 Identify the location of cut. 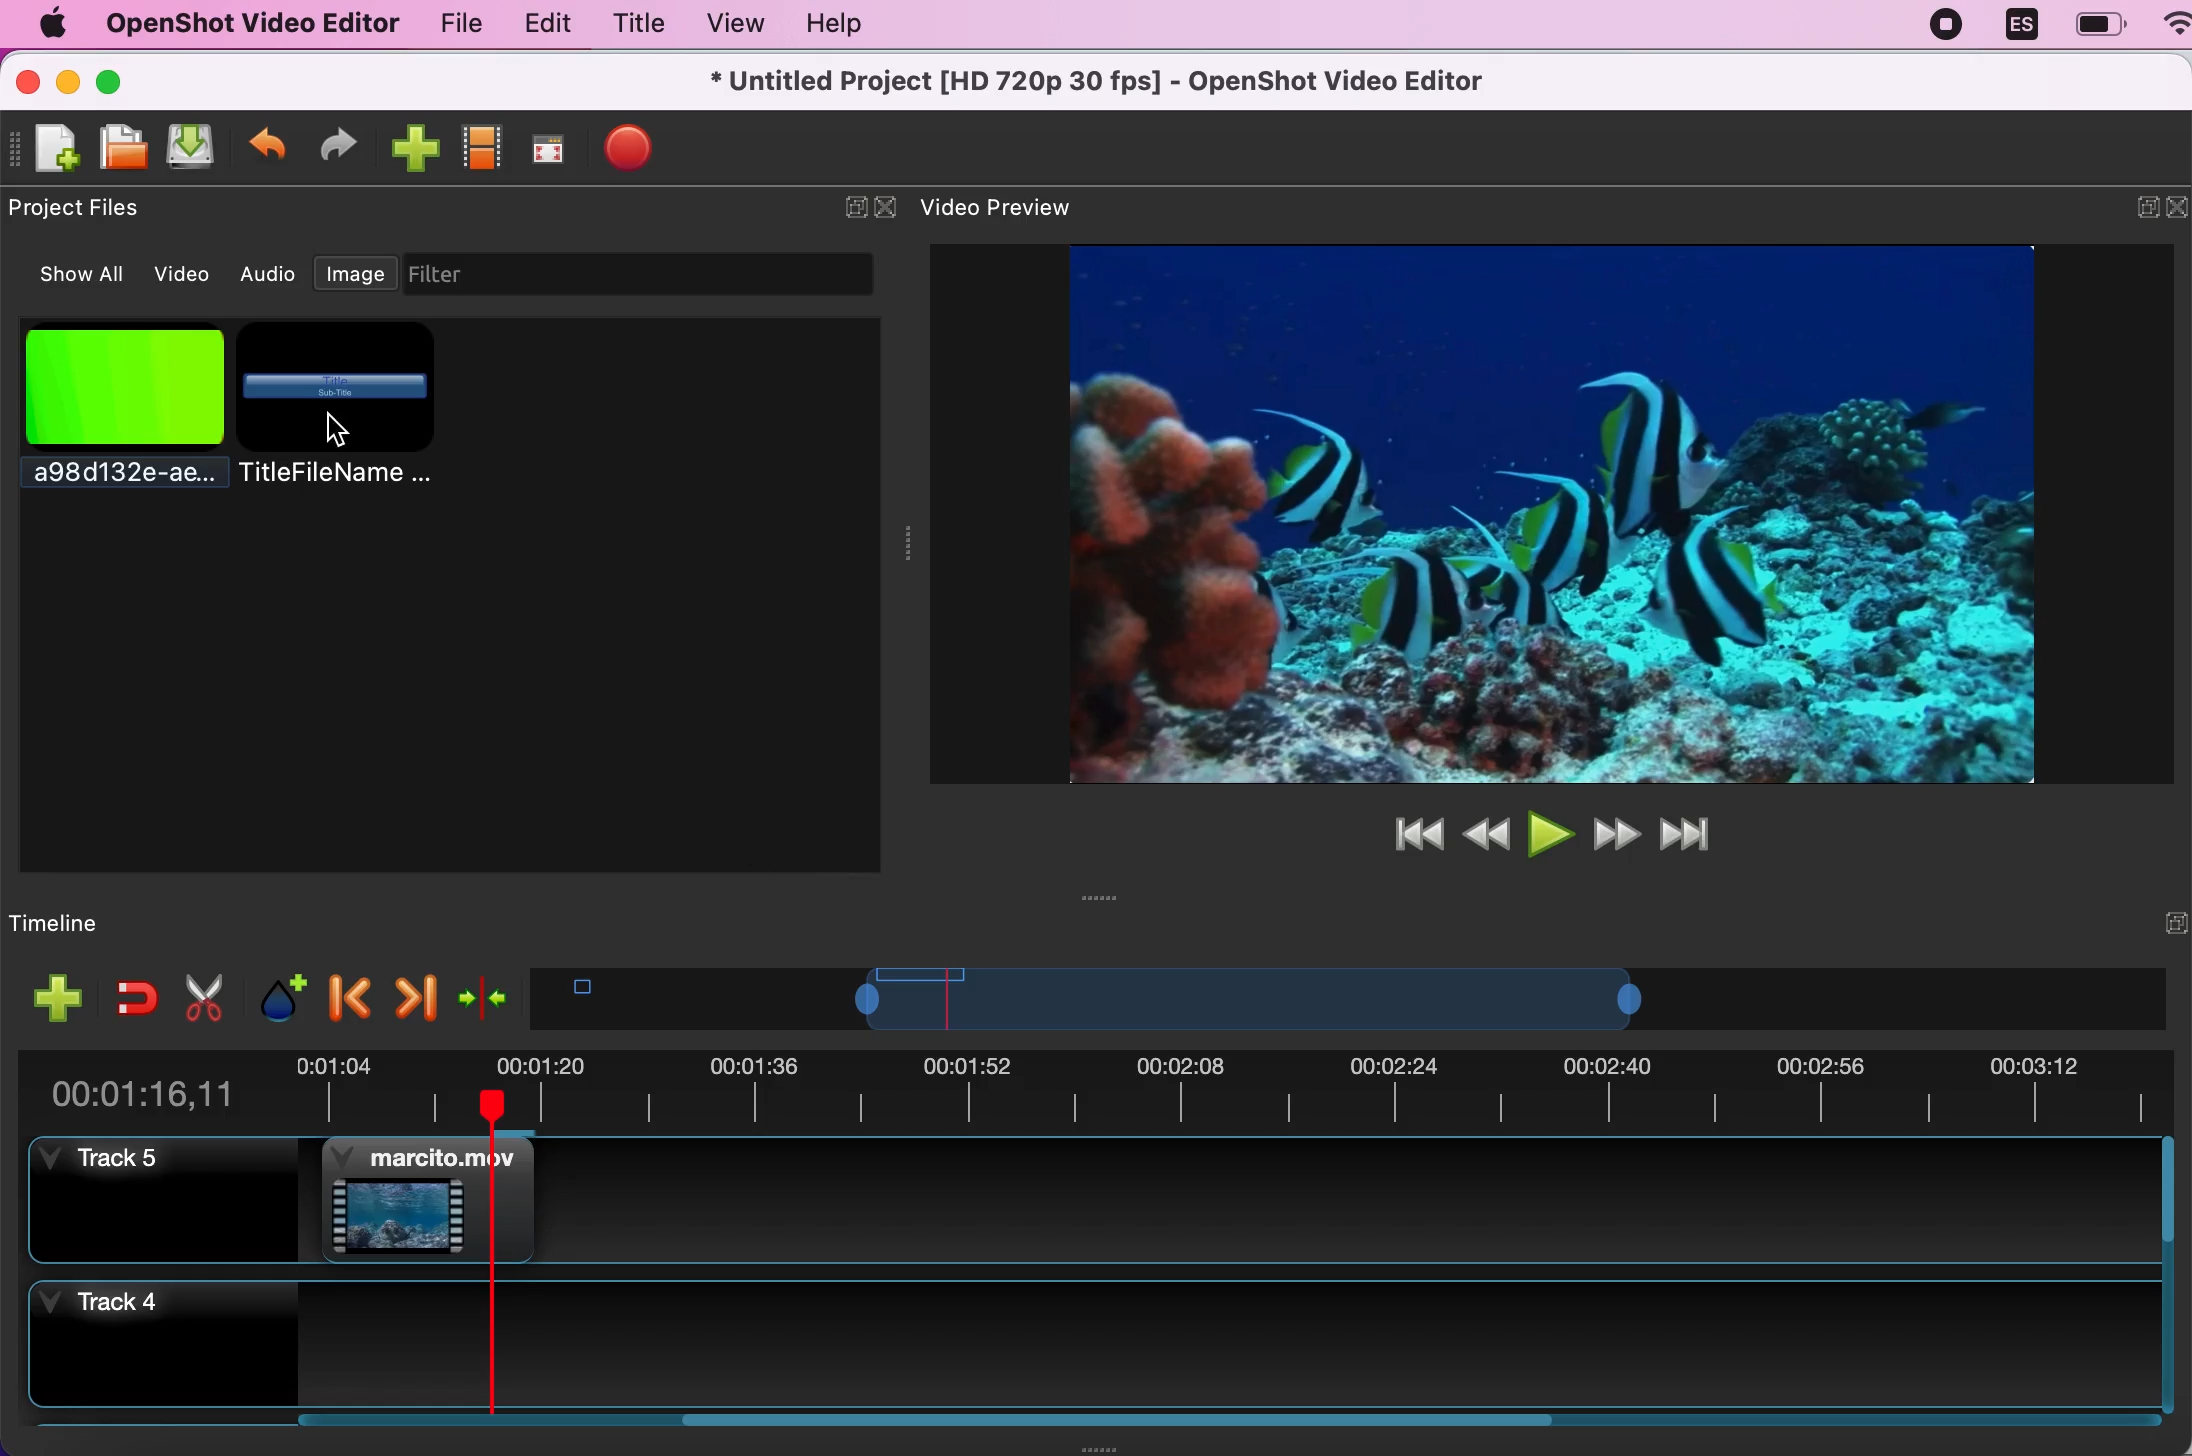
(201, 997).